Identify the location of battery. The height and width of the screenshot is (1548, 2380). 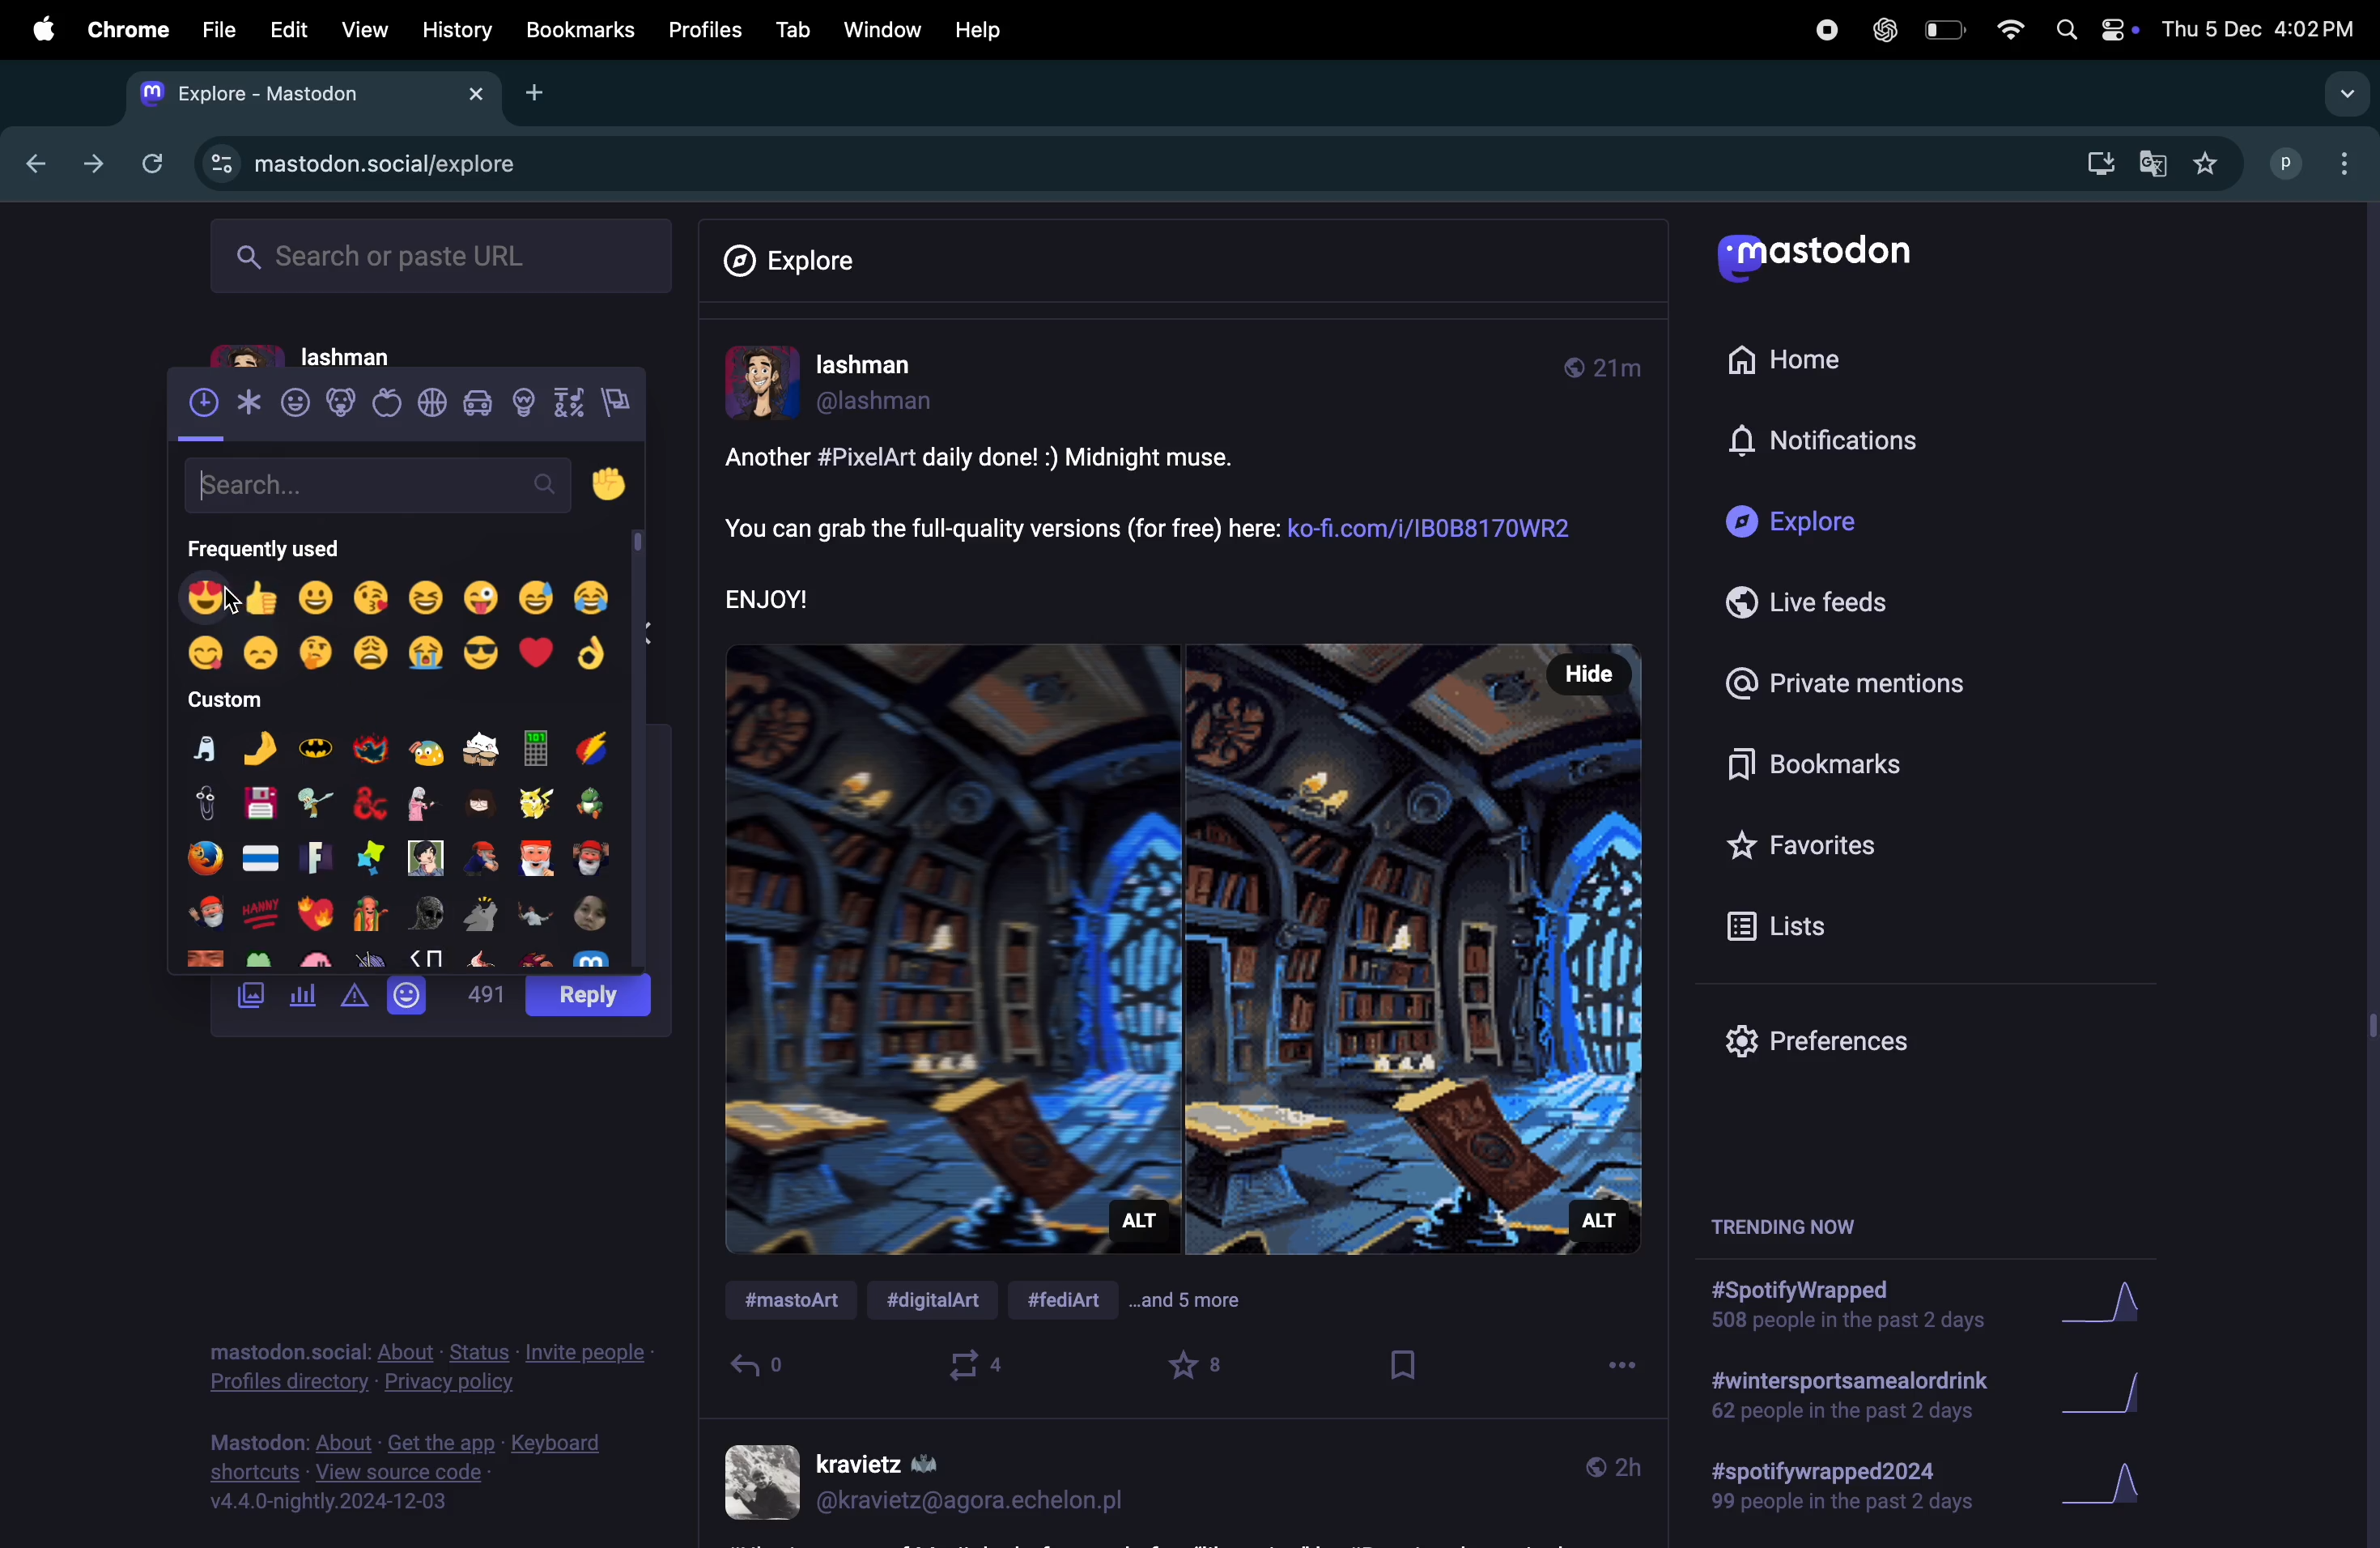
(1942, 28).